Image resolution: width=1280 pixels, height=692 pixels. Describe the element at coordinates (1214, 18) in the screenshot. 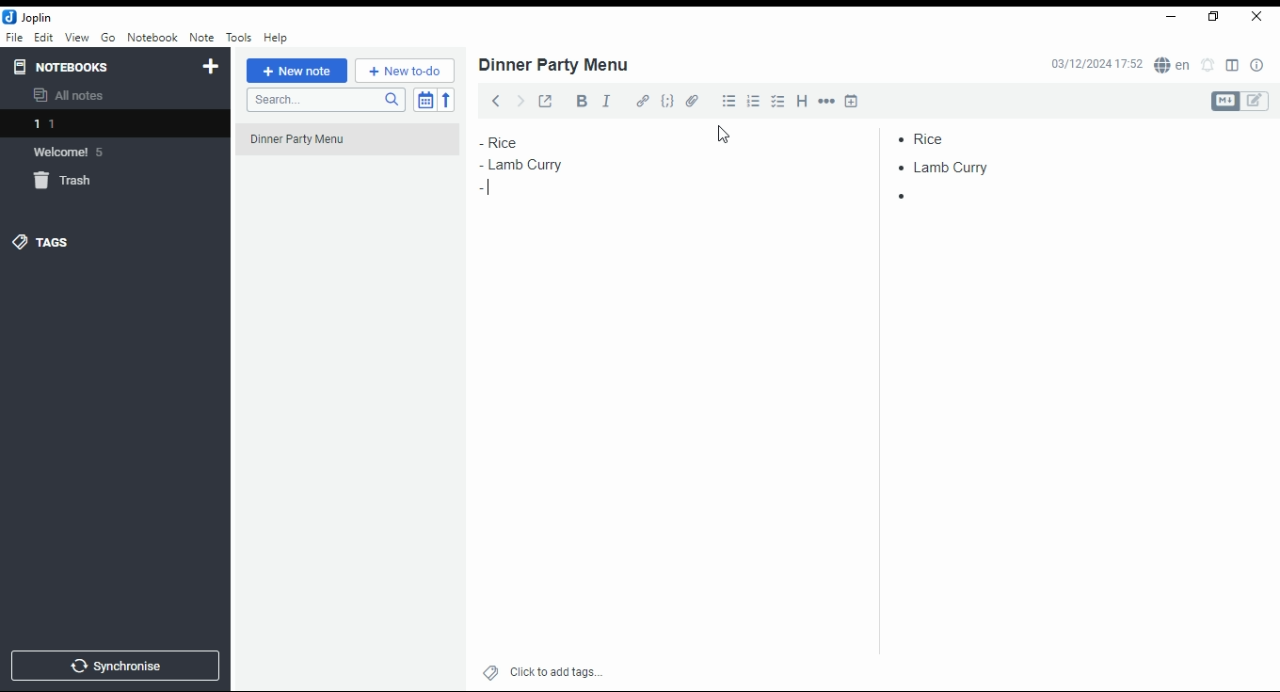

I see `maximize` at that location.